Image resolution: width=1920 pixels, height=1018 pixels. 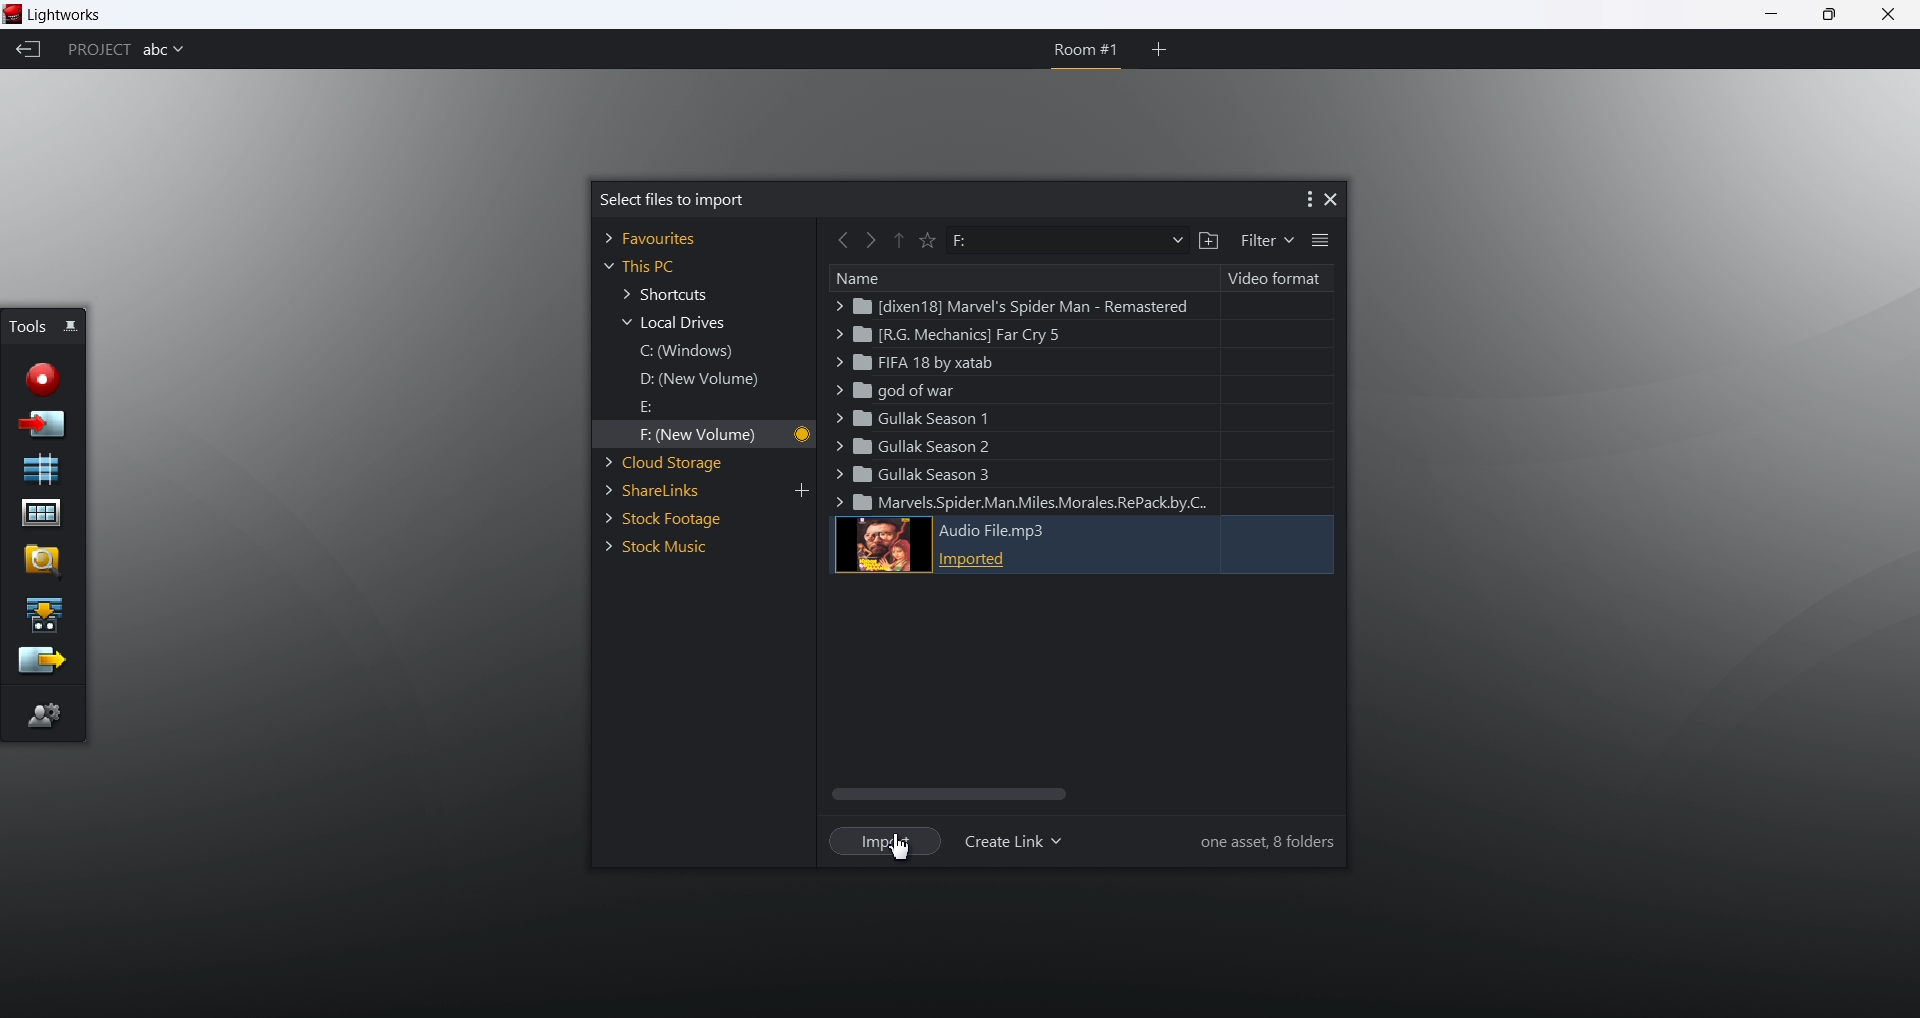 What do you see at coordinates (1081, 50) in the screenshot?
I see `room 1` at bounding box center [1081, 50].